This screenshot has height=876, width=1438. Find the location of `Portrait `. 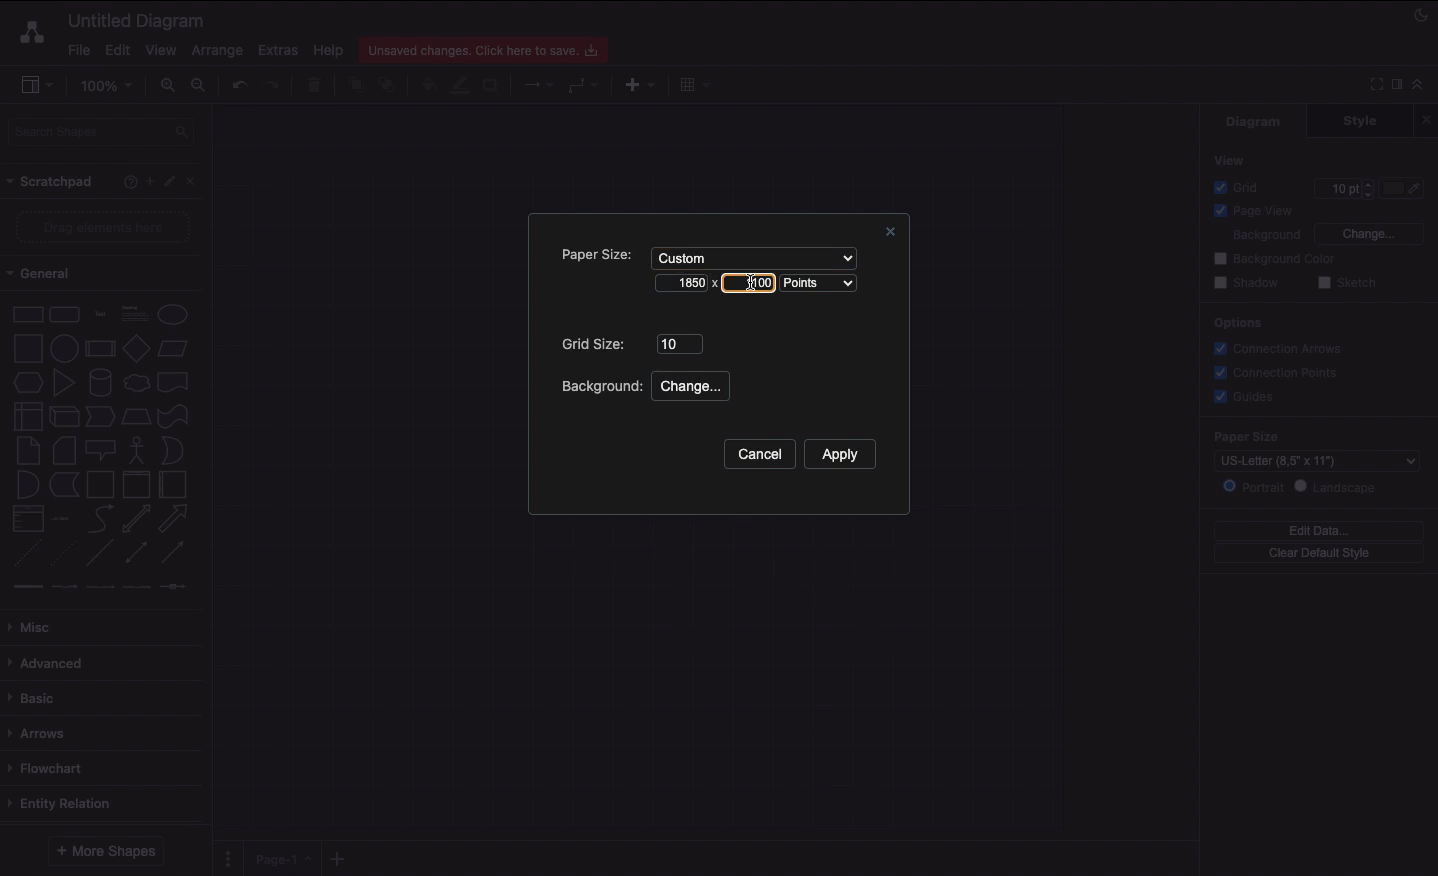

Portrait  is located at coordinates (1253, 486).